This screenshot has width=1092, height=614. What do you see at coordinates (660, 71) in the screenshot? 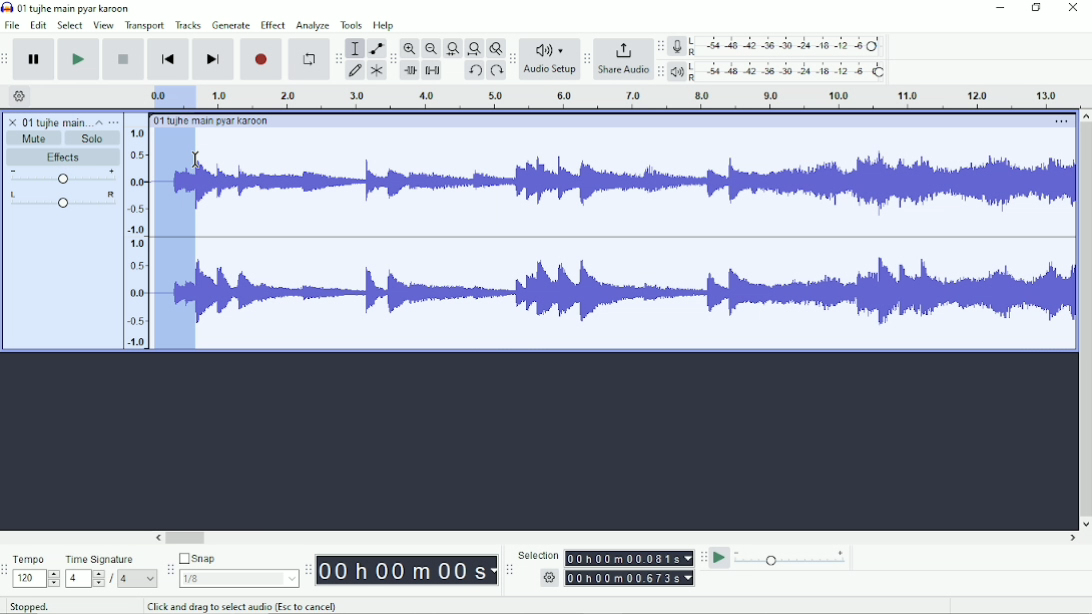
I see `Audacity playback meter toolbar` at bounding box center [660, 71].